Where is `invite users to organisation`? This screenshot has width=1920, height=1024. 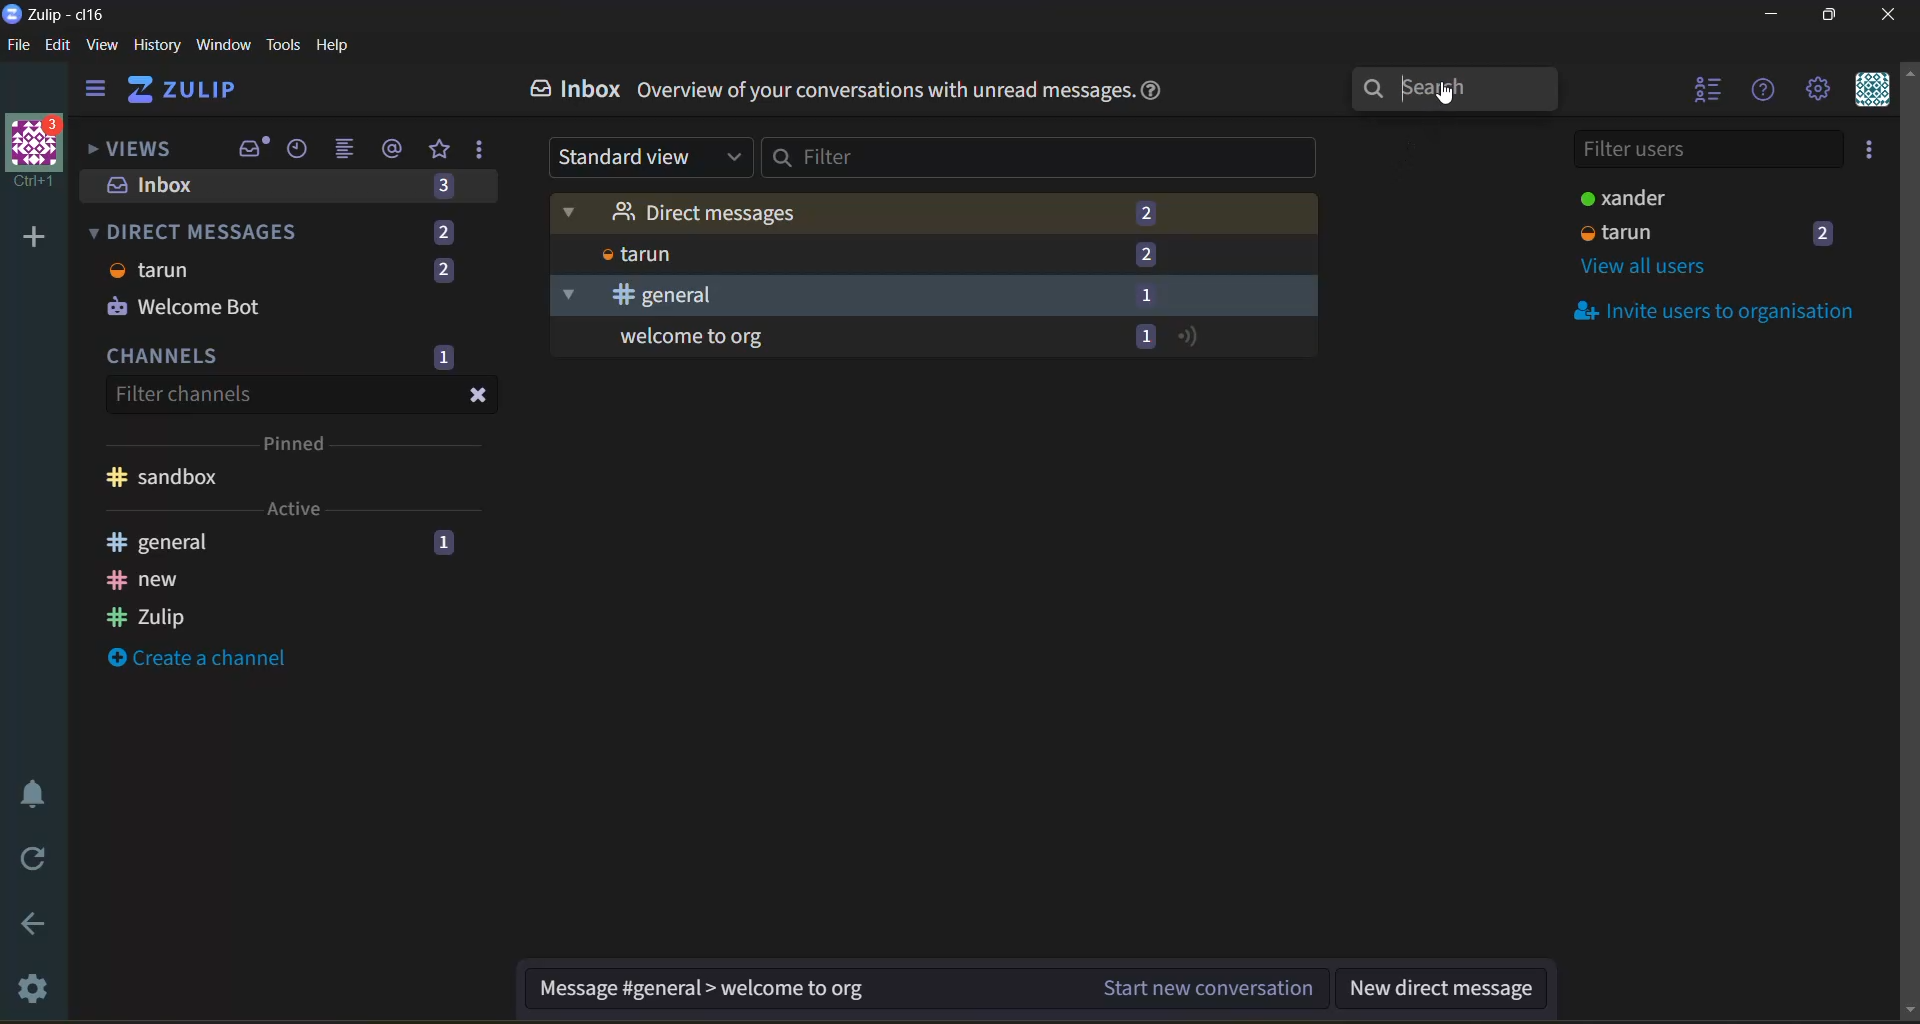 invite users to organisation is located at coordinates (1871, 149).